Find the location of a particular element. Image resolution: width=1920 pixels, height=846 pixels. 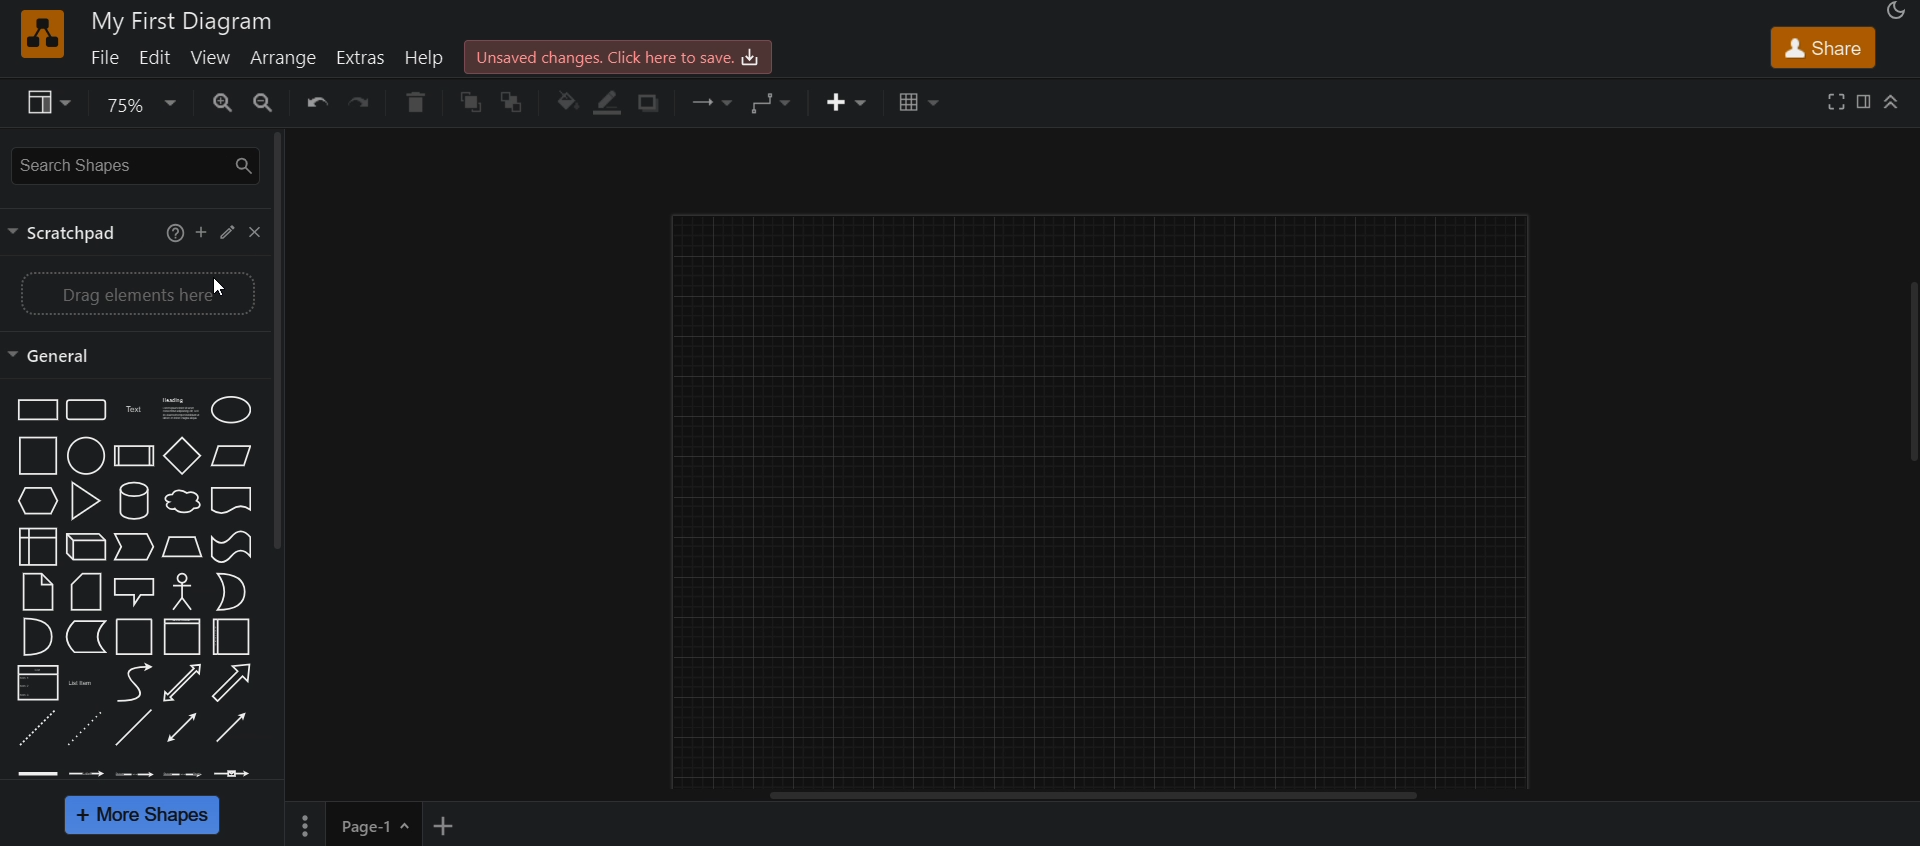

cursor is located at coordinates (211, 290).